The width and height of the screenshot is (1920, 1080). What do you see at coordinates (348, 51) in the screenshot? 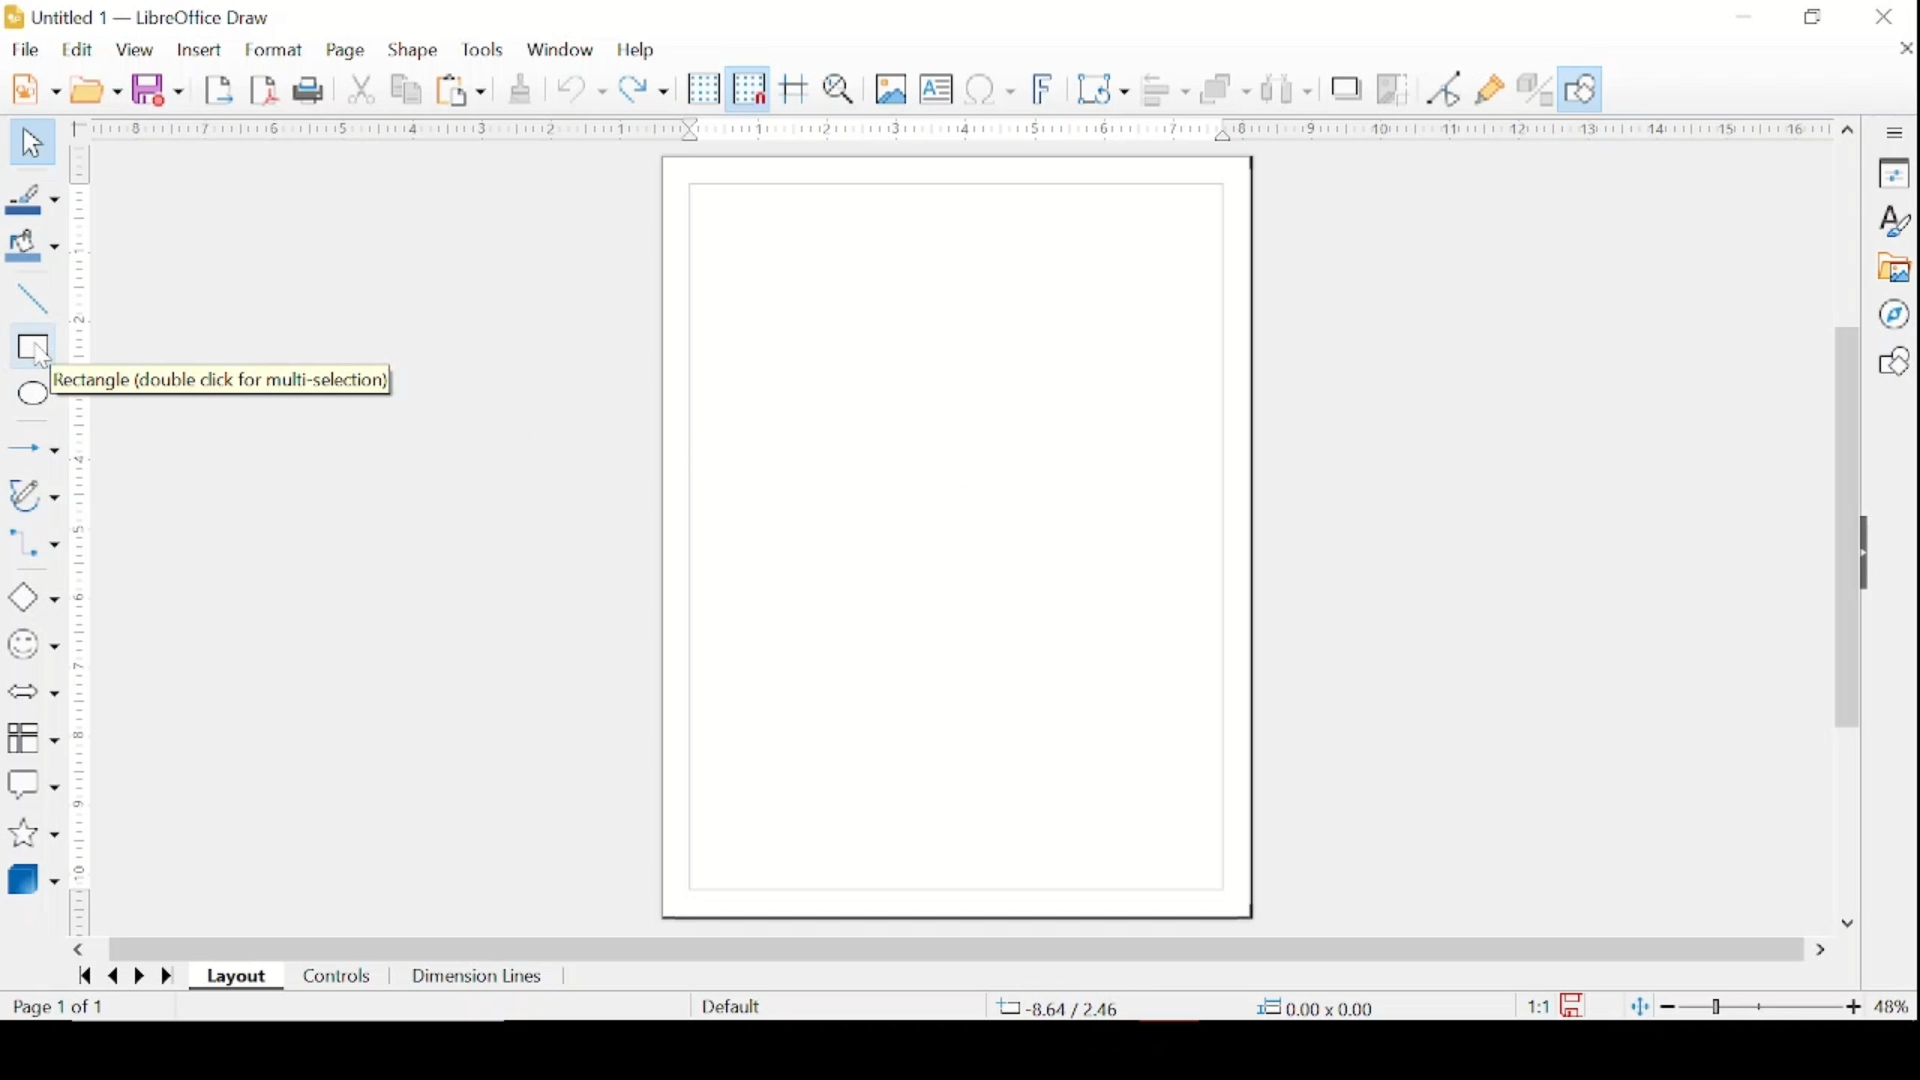
I see `page` at bounding box center [348, 51].